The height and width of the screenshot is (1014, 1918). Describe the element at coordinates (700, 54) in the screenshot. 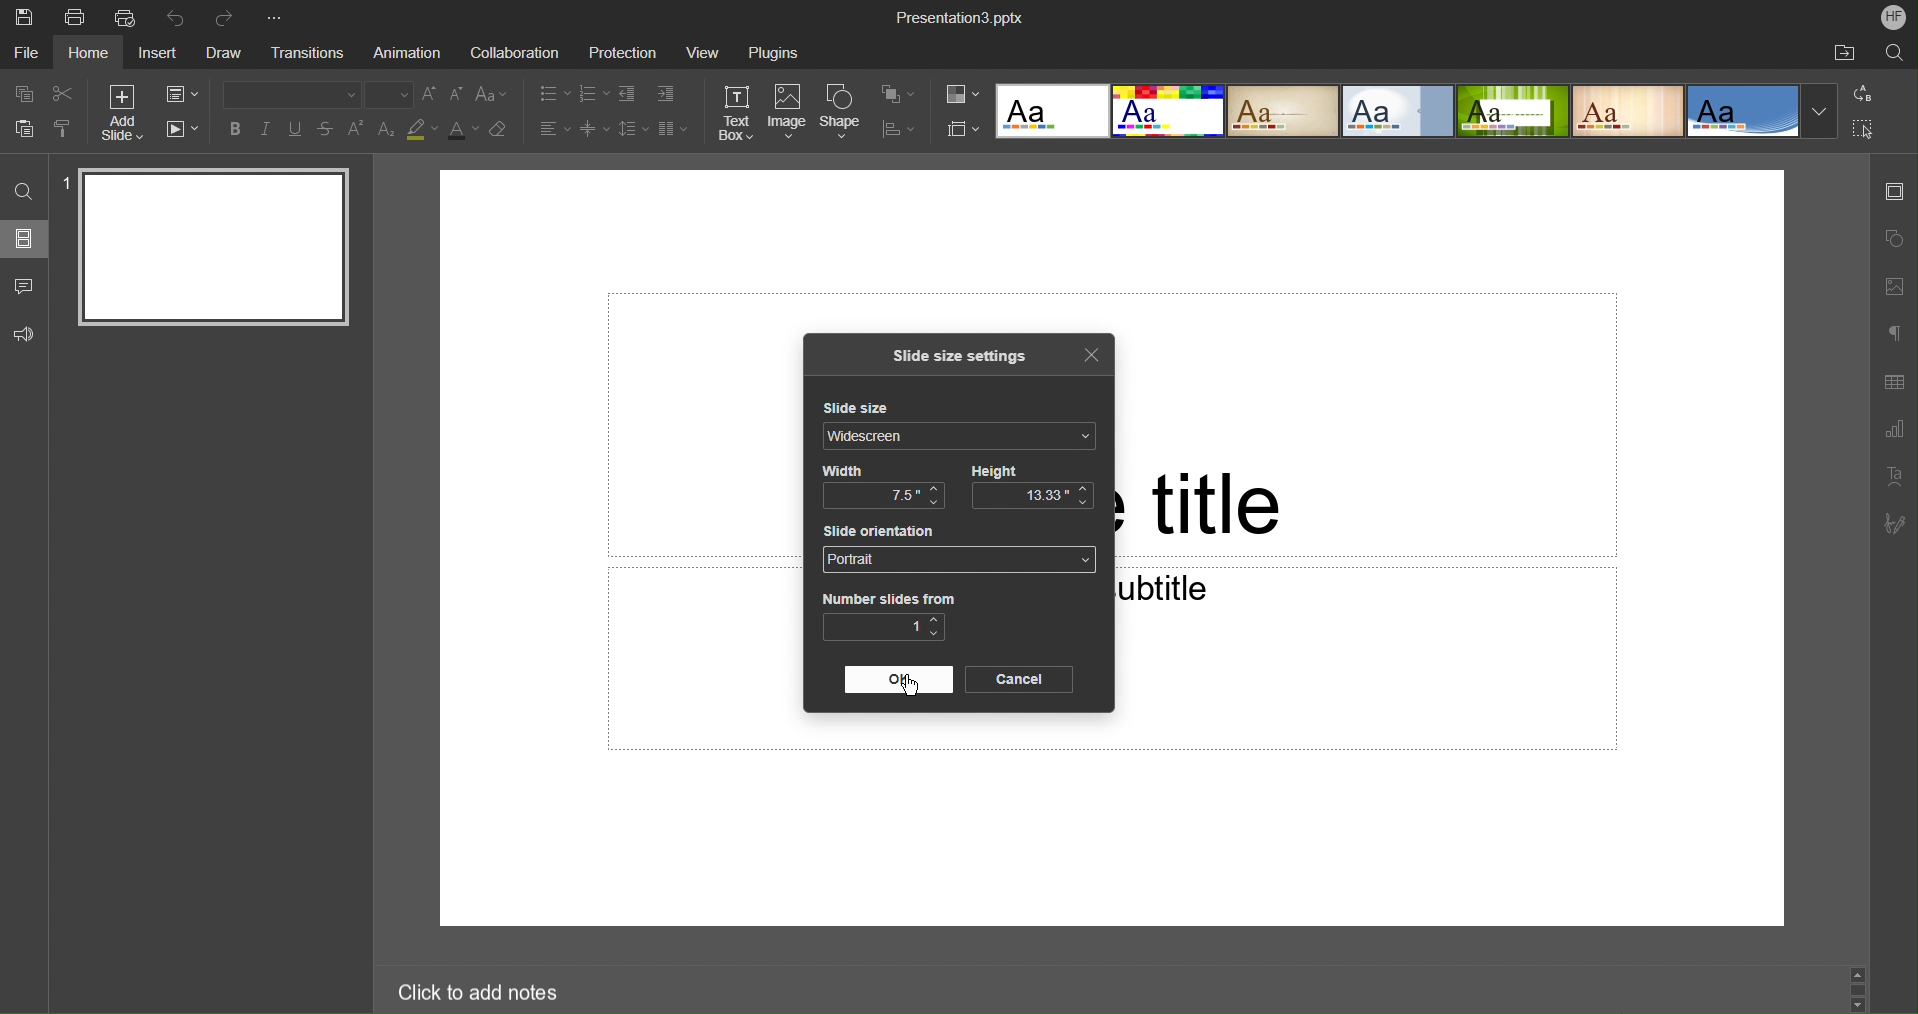

I see `View` at that location.